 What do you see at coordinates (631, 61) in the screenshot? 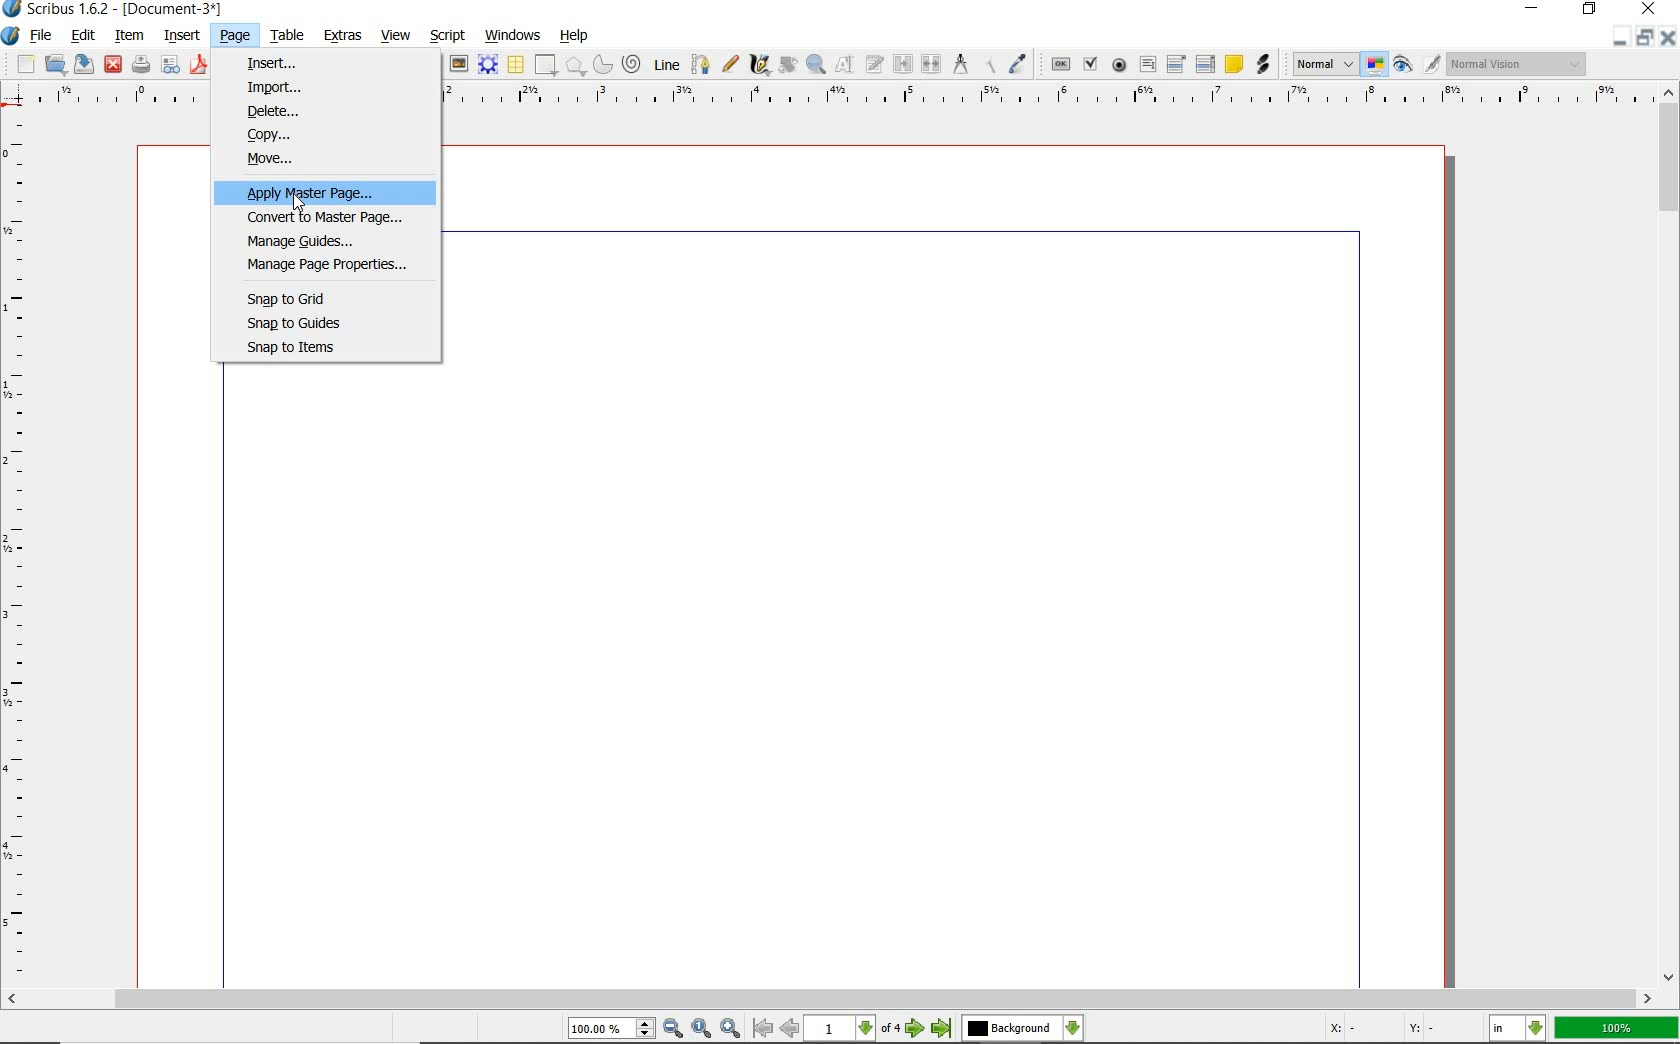
I see `spiral` at bounding box center [631, 61].